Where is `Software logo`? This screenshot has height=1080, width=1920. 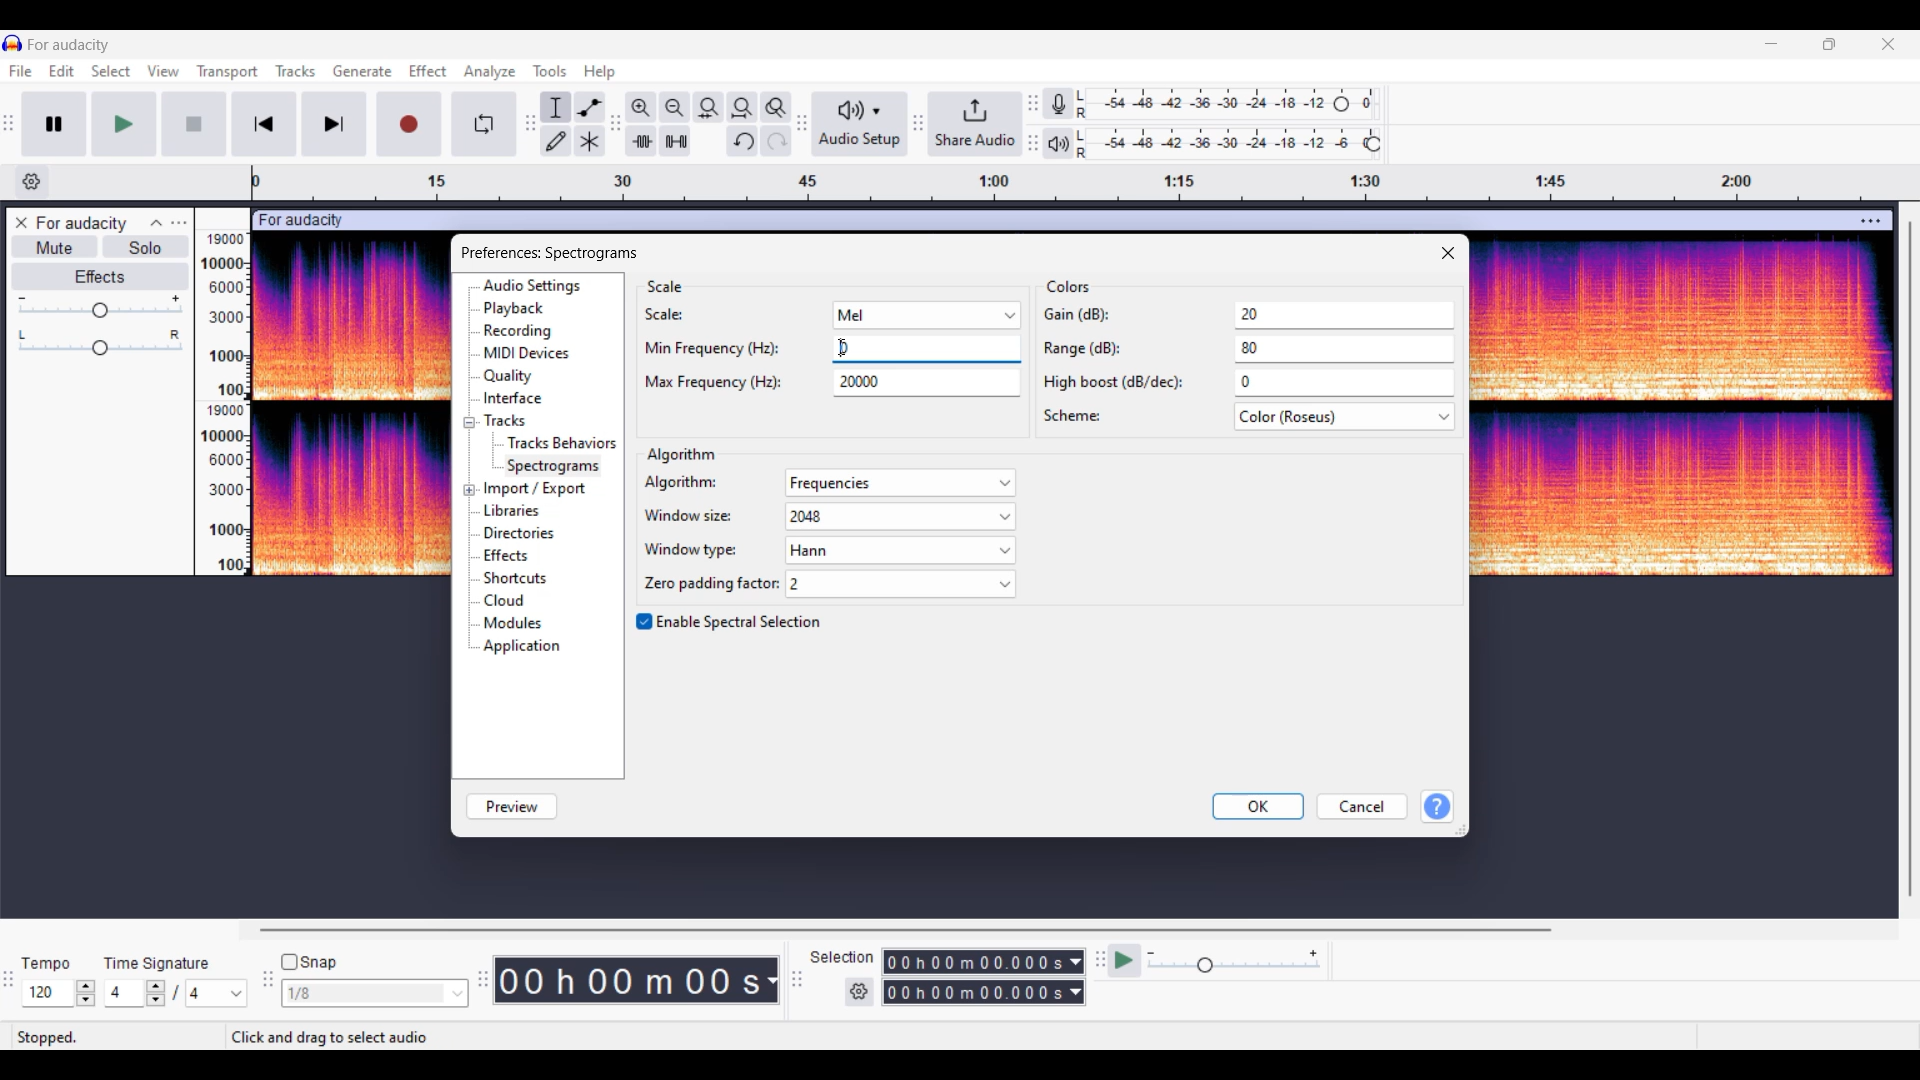 Software logo is located at coordinates (13, 43).